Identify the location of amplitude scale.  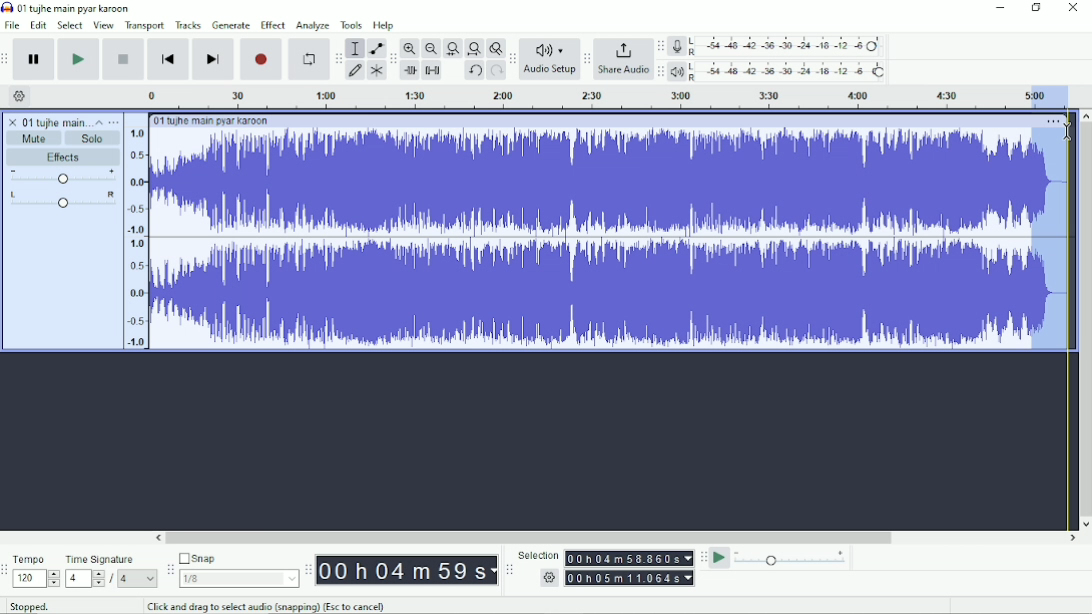
(136, 239).